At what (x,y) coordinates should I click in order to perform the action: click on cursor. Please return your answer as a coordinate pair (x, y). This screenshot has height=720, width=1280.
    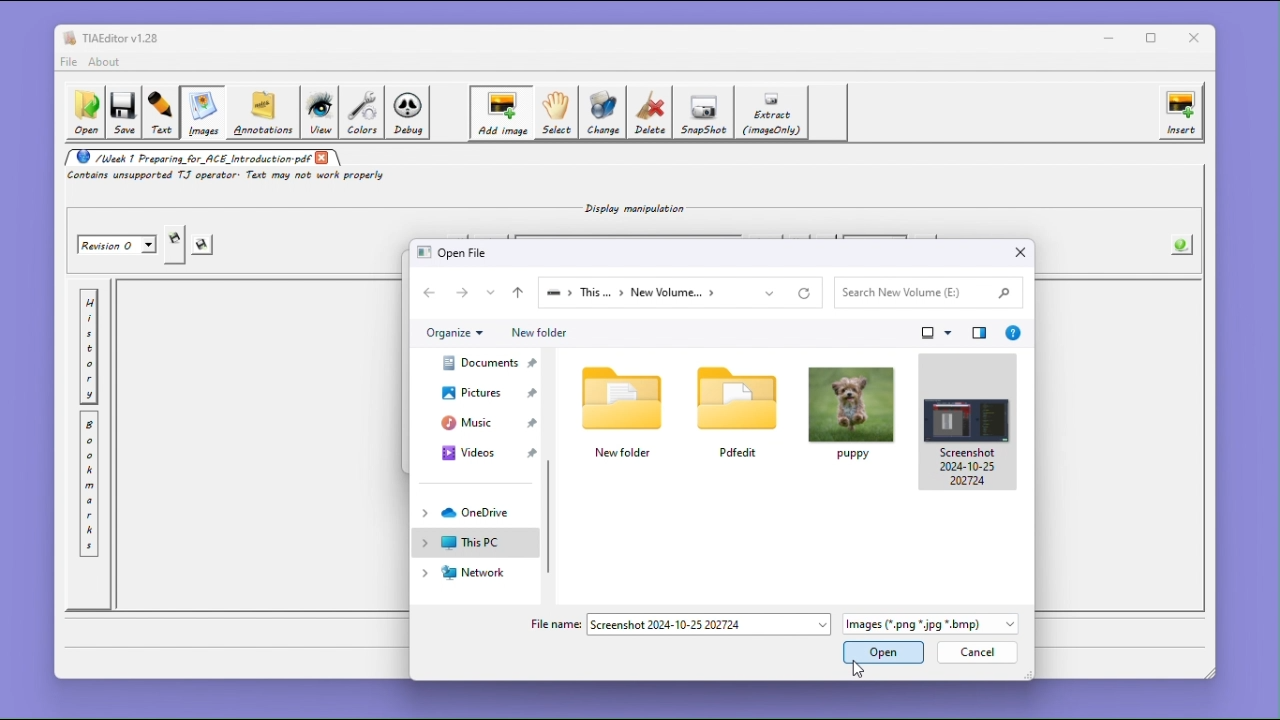
    Looking at the image, I should click on (857, 670).